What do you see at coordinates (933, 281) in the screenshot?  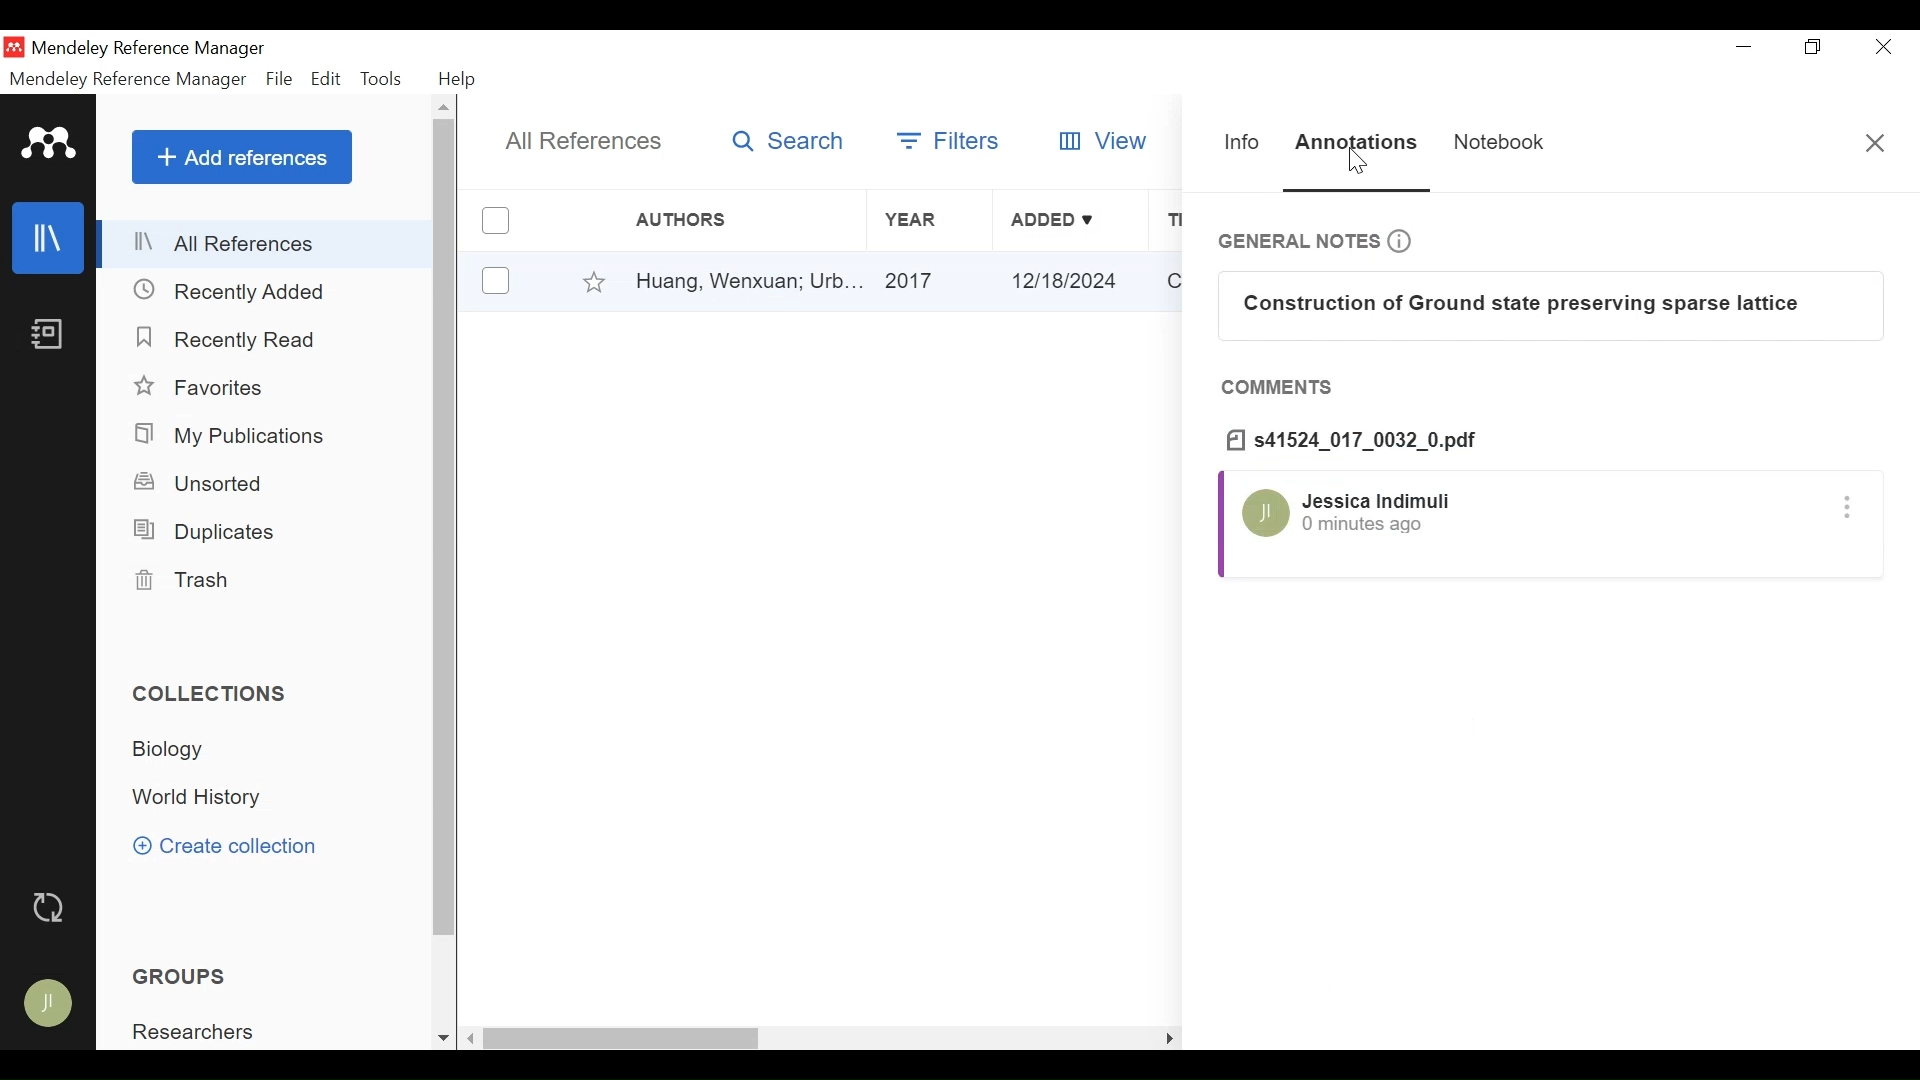 I see `2017` at bounding box center [933, 281].